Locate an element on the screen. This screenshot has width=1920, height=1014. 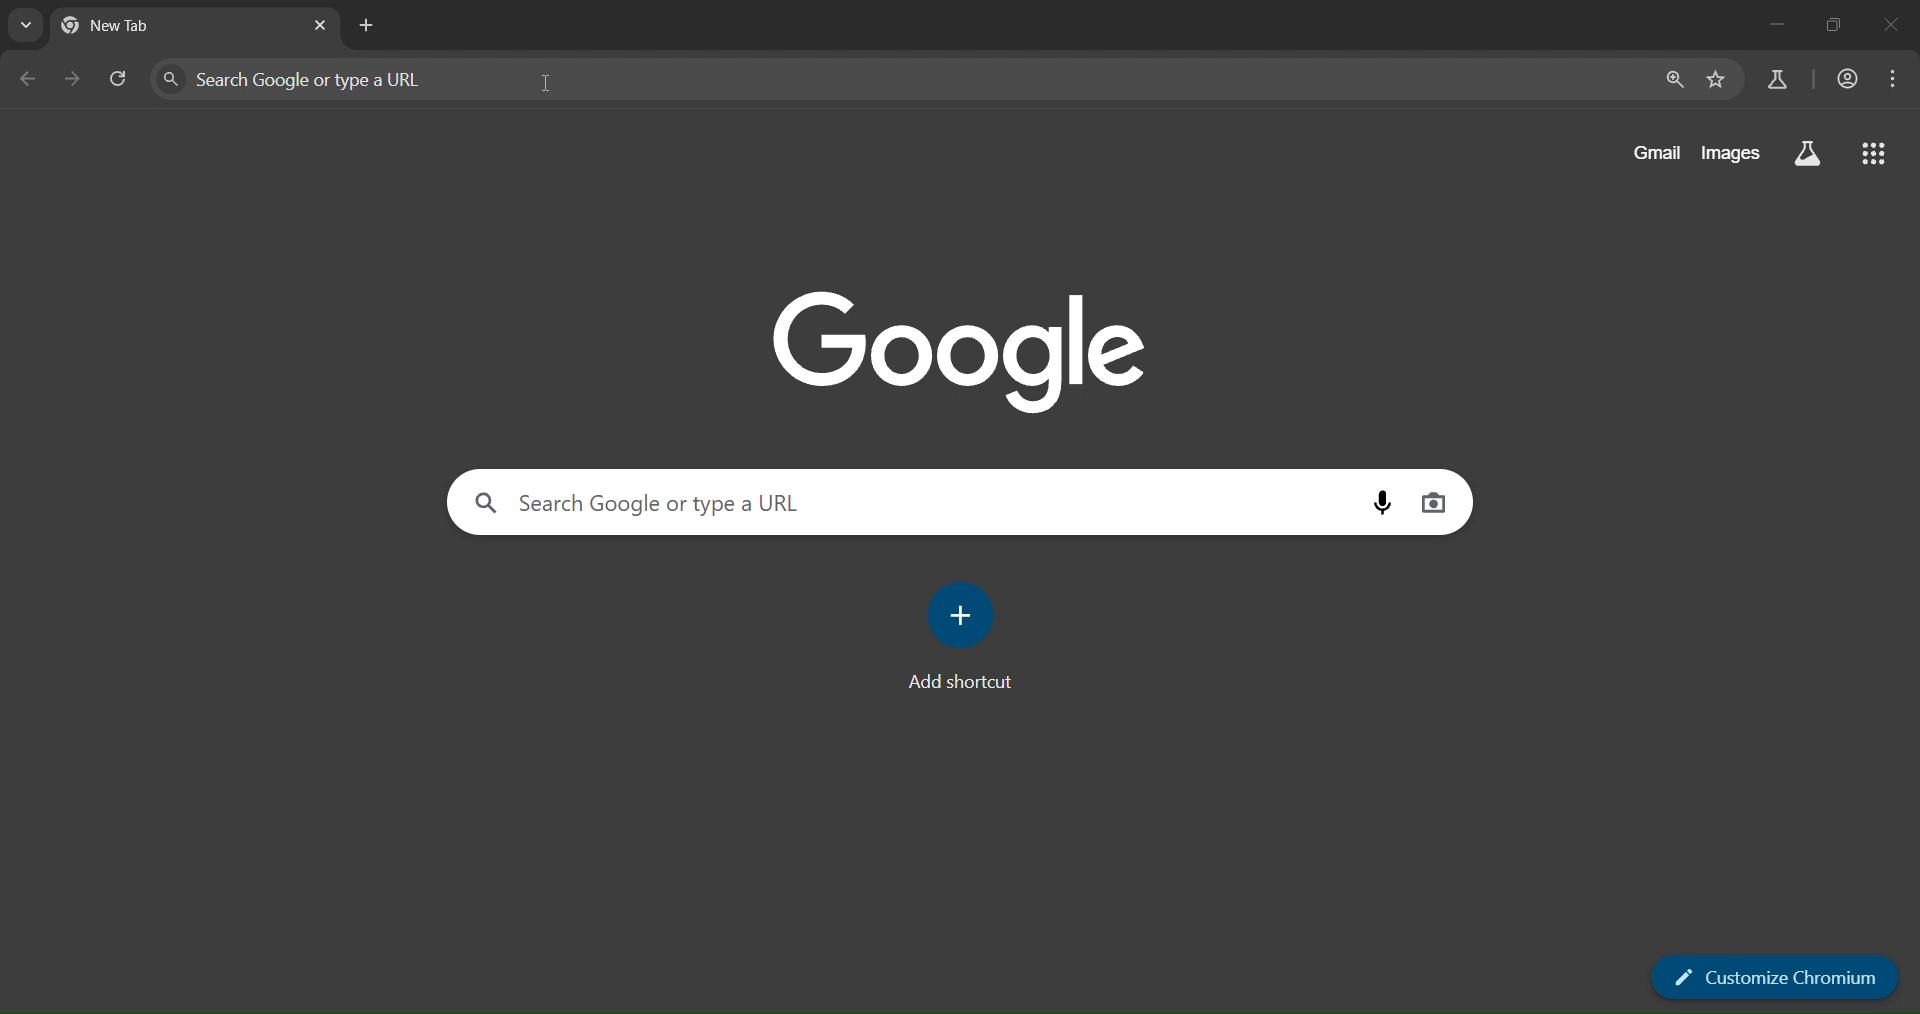
customize chromium is located at coordinates (1771, 976).